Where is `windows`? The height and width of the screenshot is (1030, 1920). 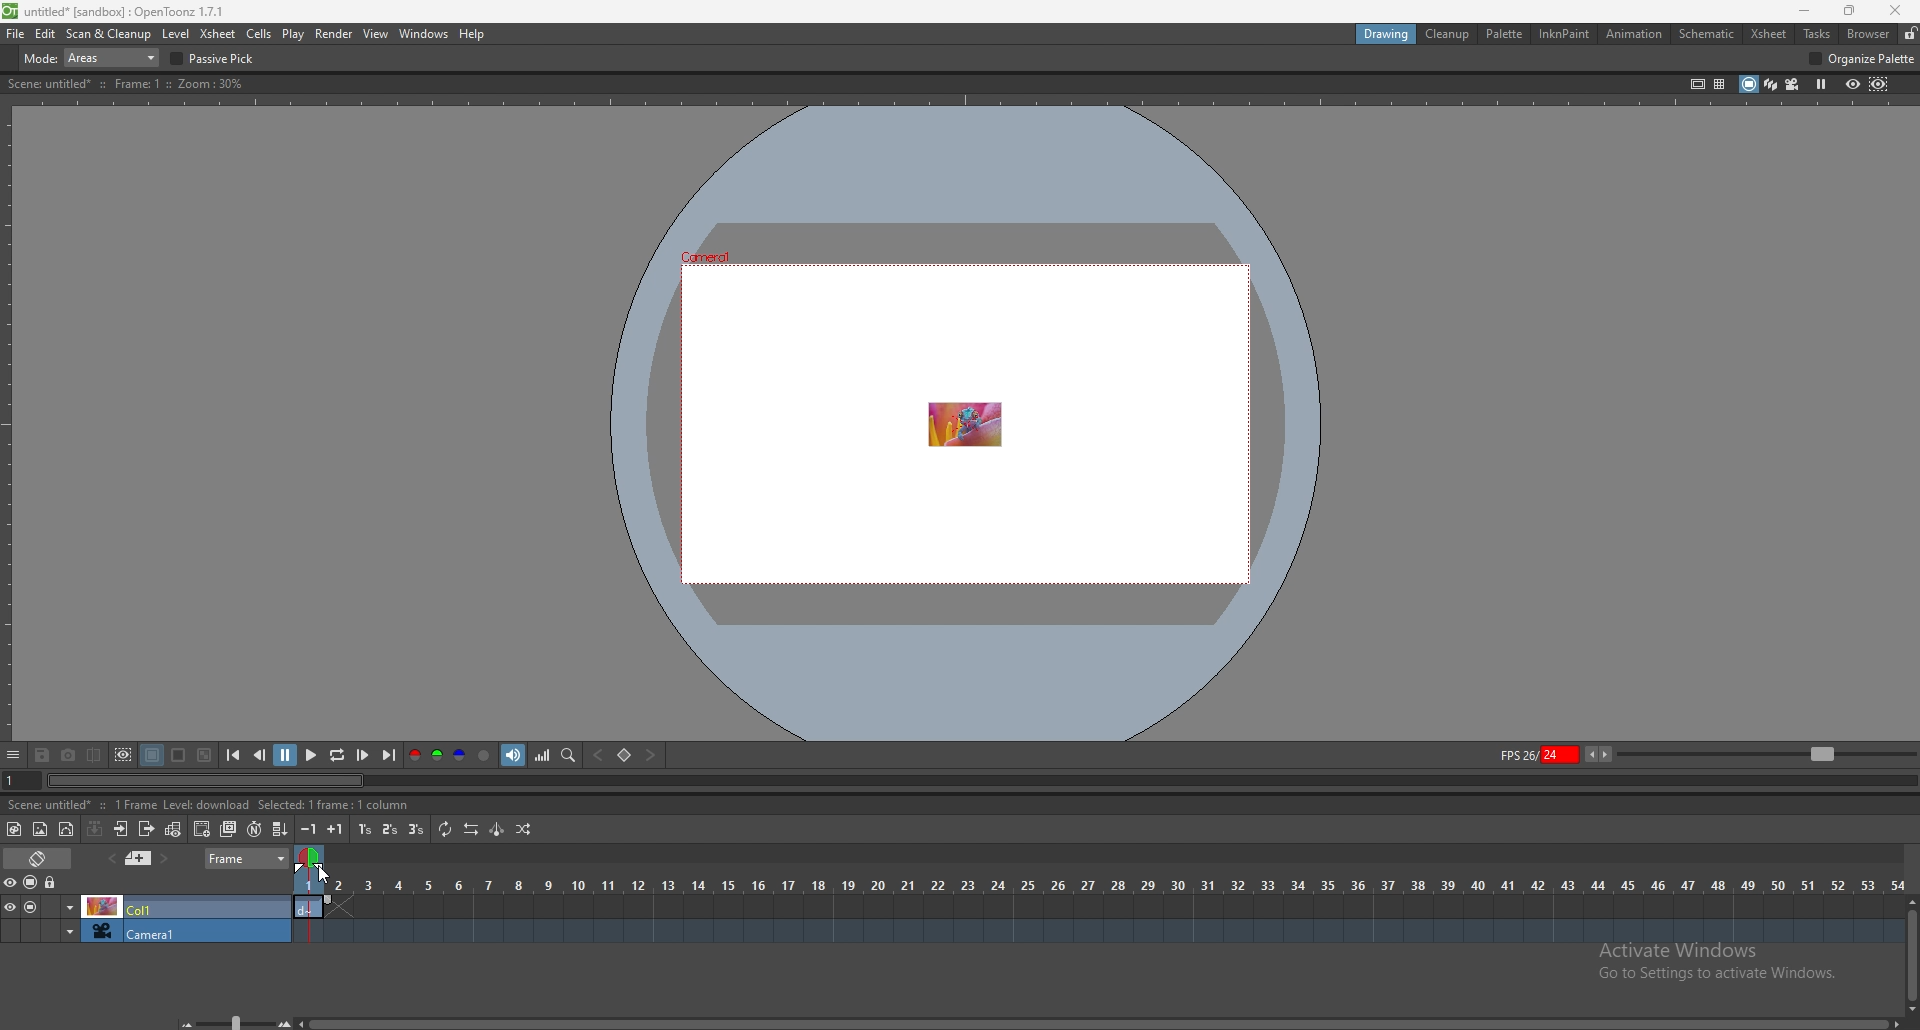 windows is located at coordinates (424, 34).